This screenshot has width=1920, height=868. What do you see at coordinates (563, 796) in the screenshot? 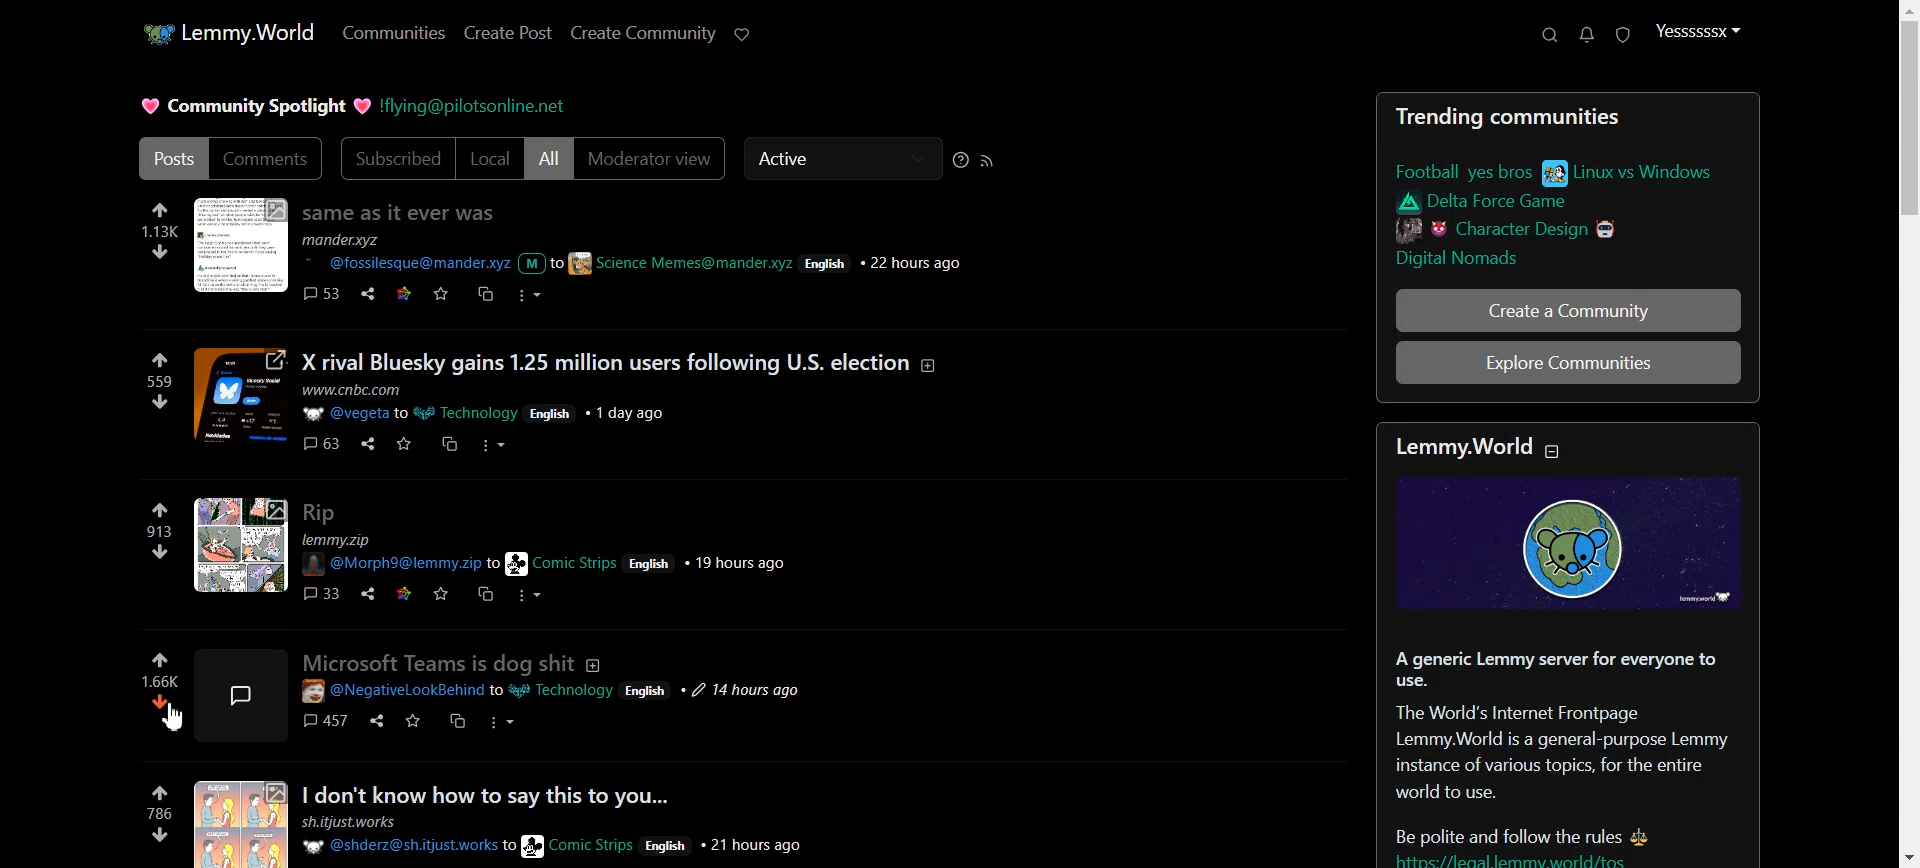
I see `posts` at bounding box center [563, 796].